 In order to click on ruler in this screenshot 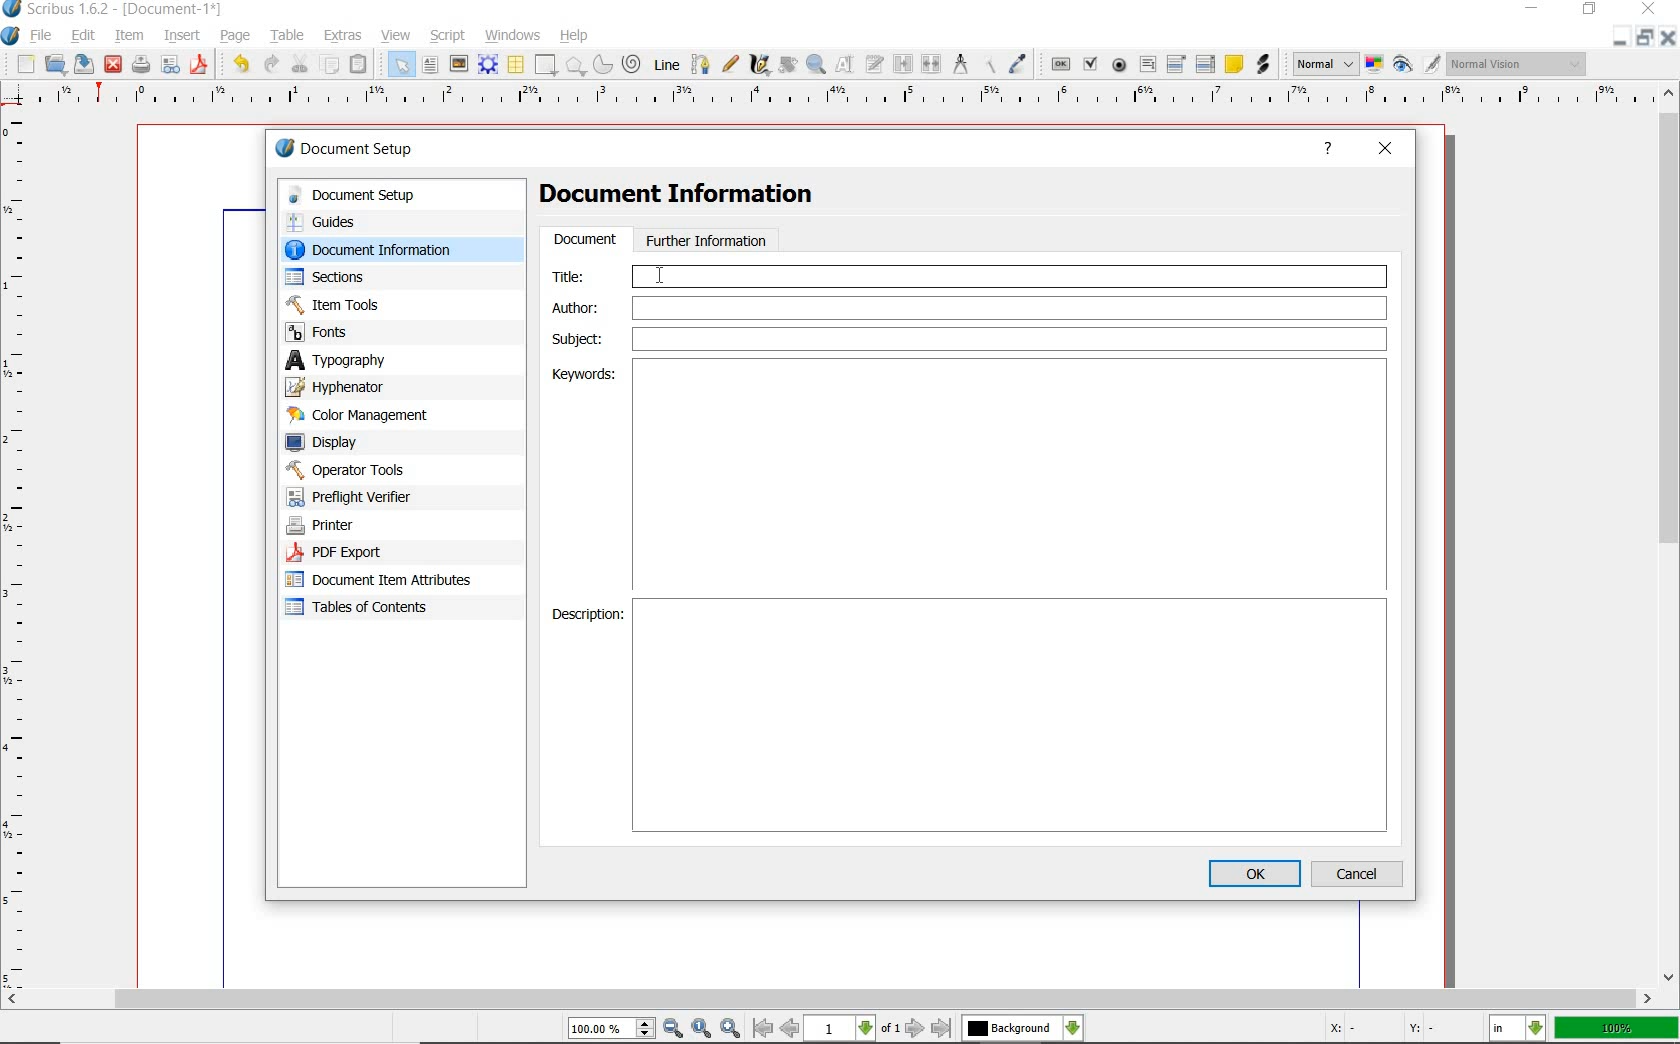, I will do `click(848, 100)`.